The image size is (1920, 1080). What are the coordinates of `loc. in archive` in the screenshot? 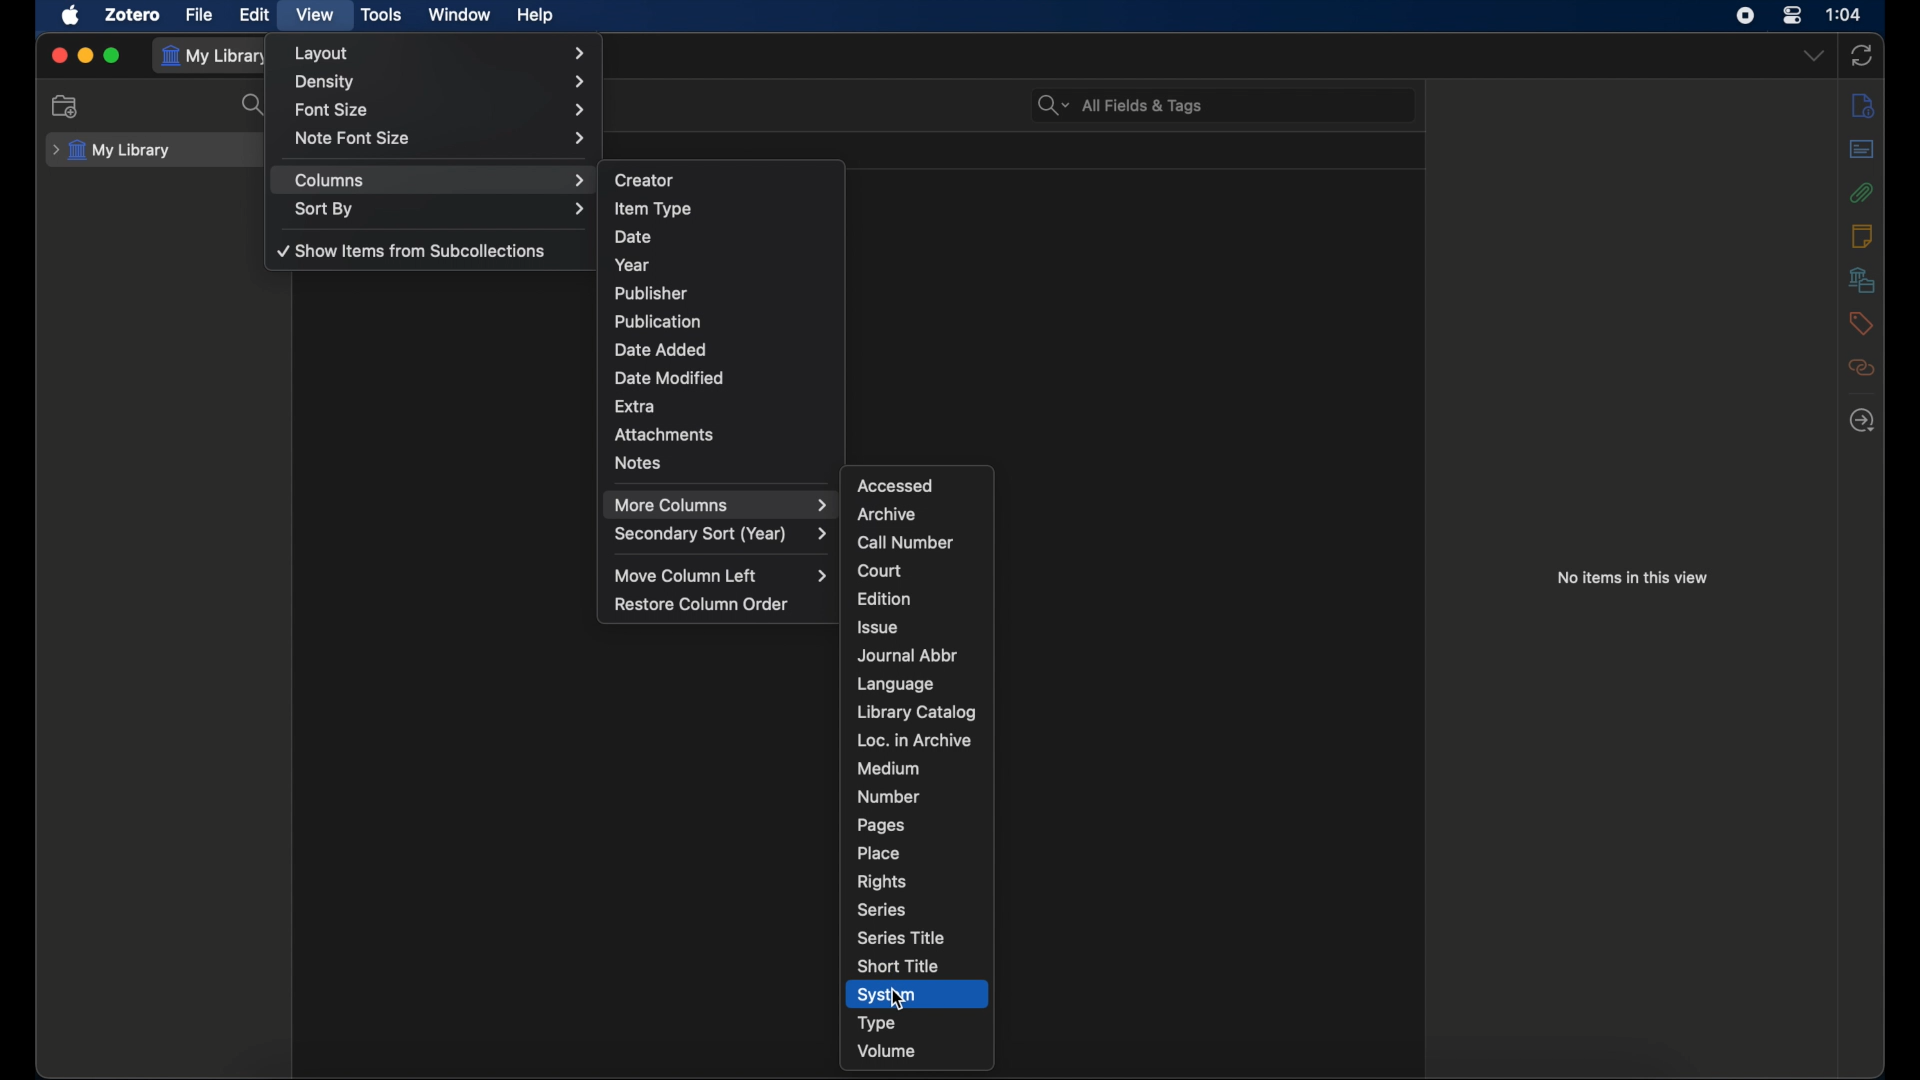 It's located at (912, 740).